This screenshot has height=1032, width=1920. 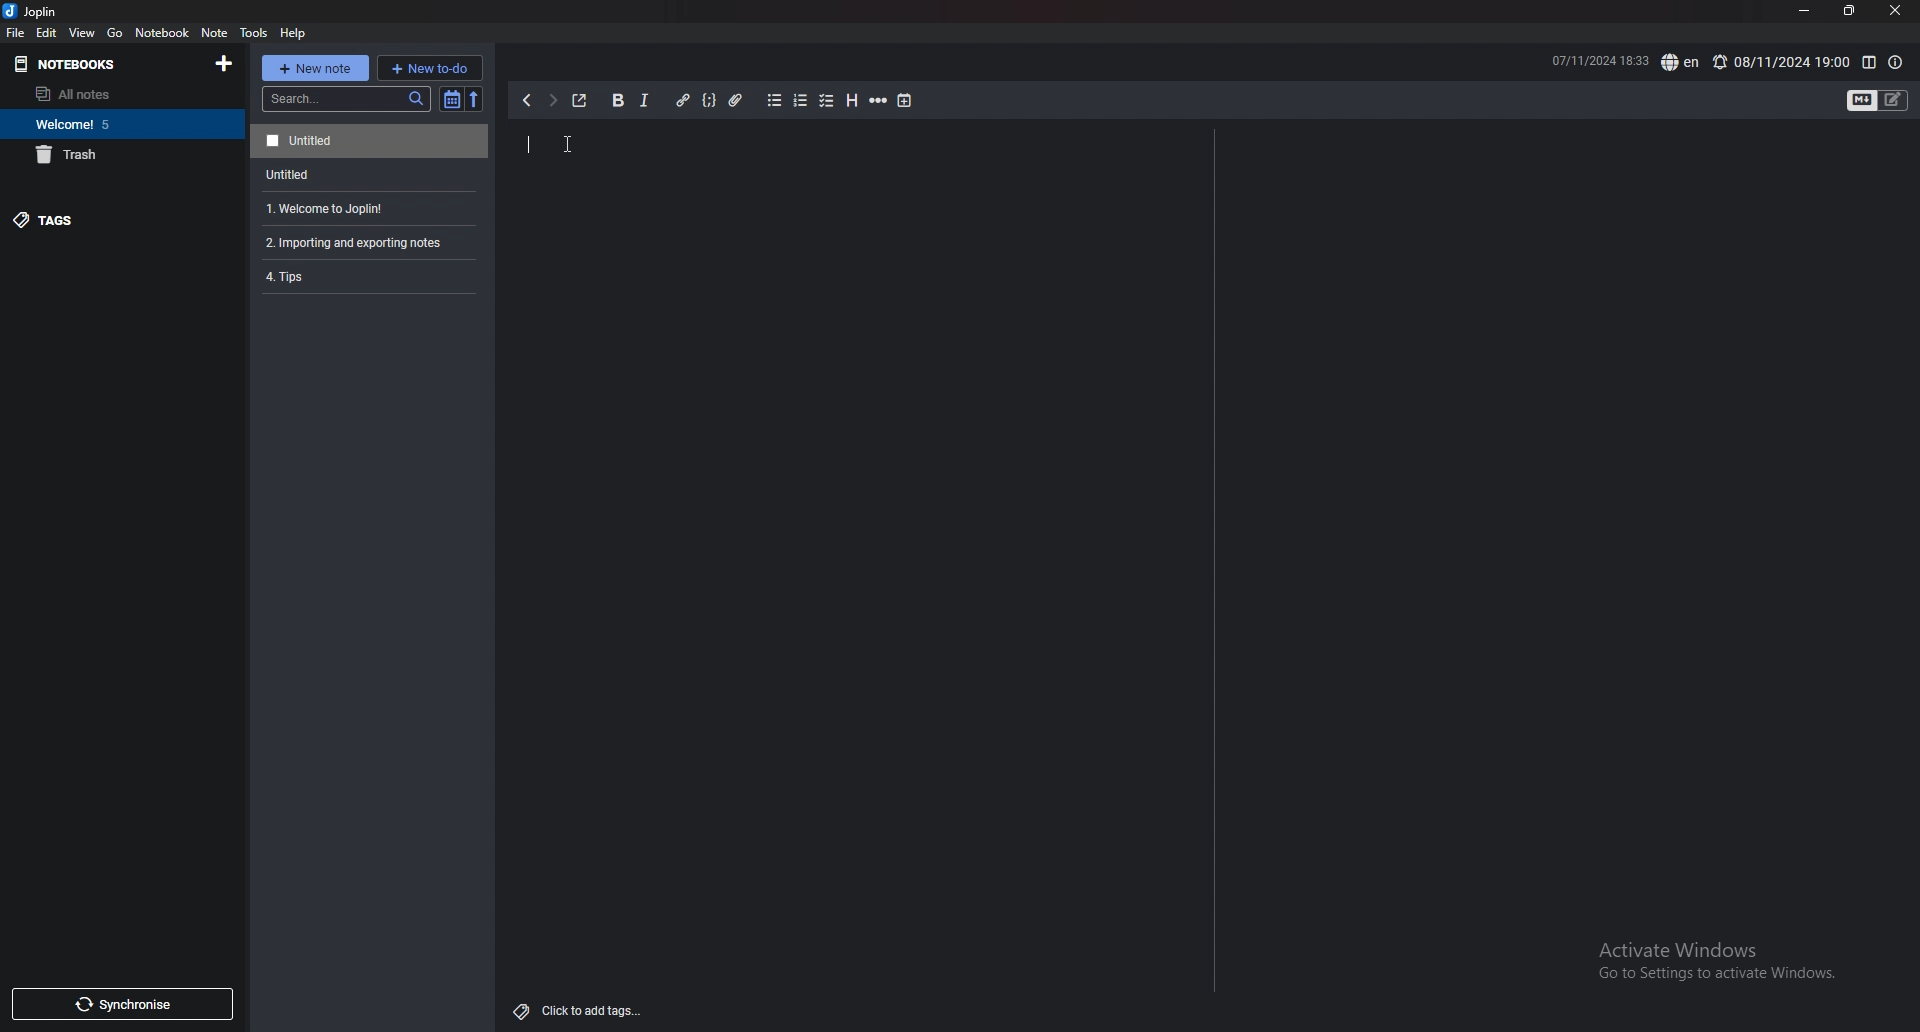 I want to click on heading, so click(x=853, y=101).